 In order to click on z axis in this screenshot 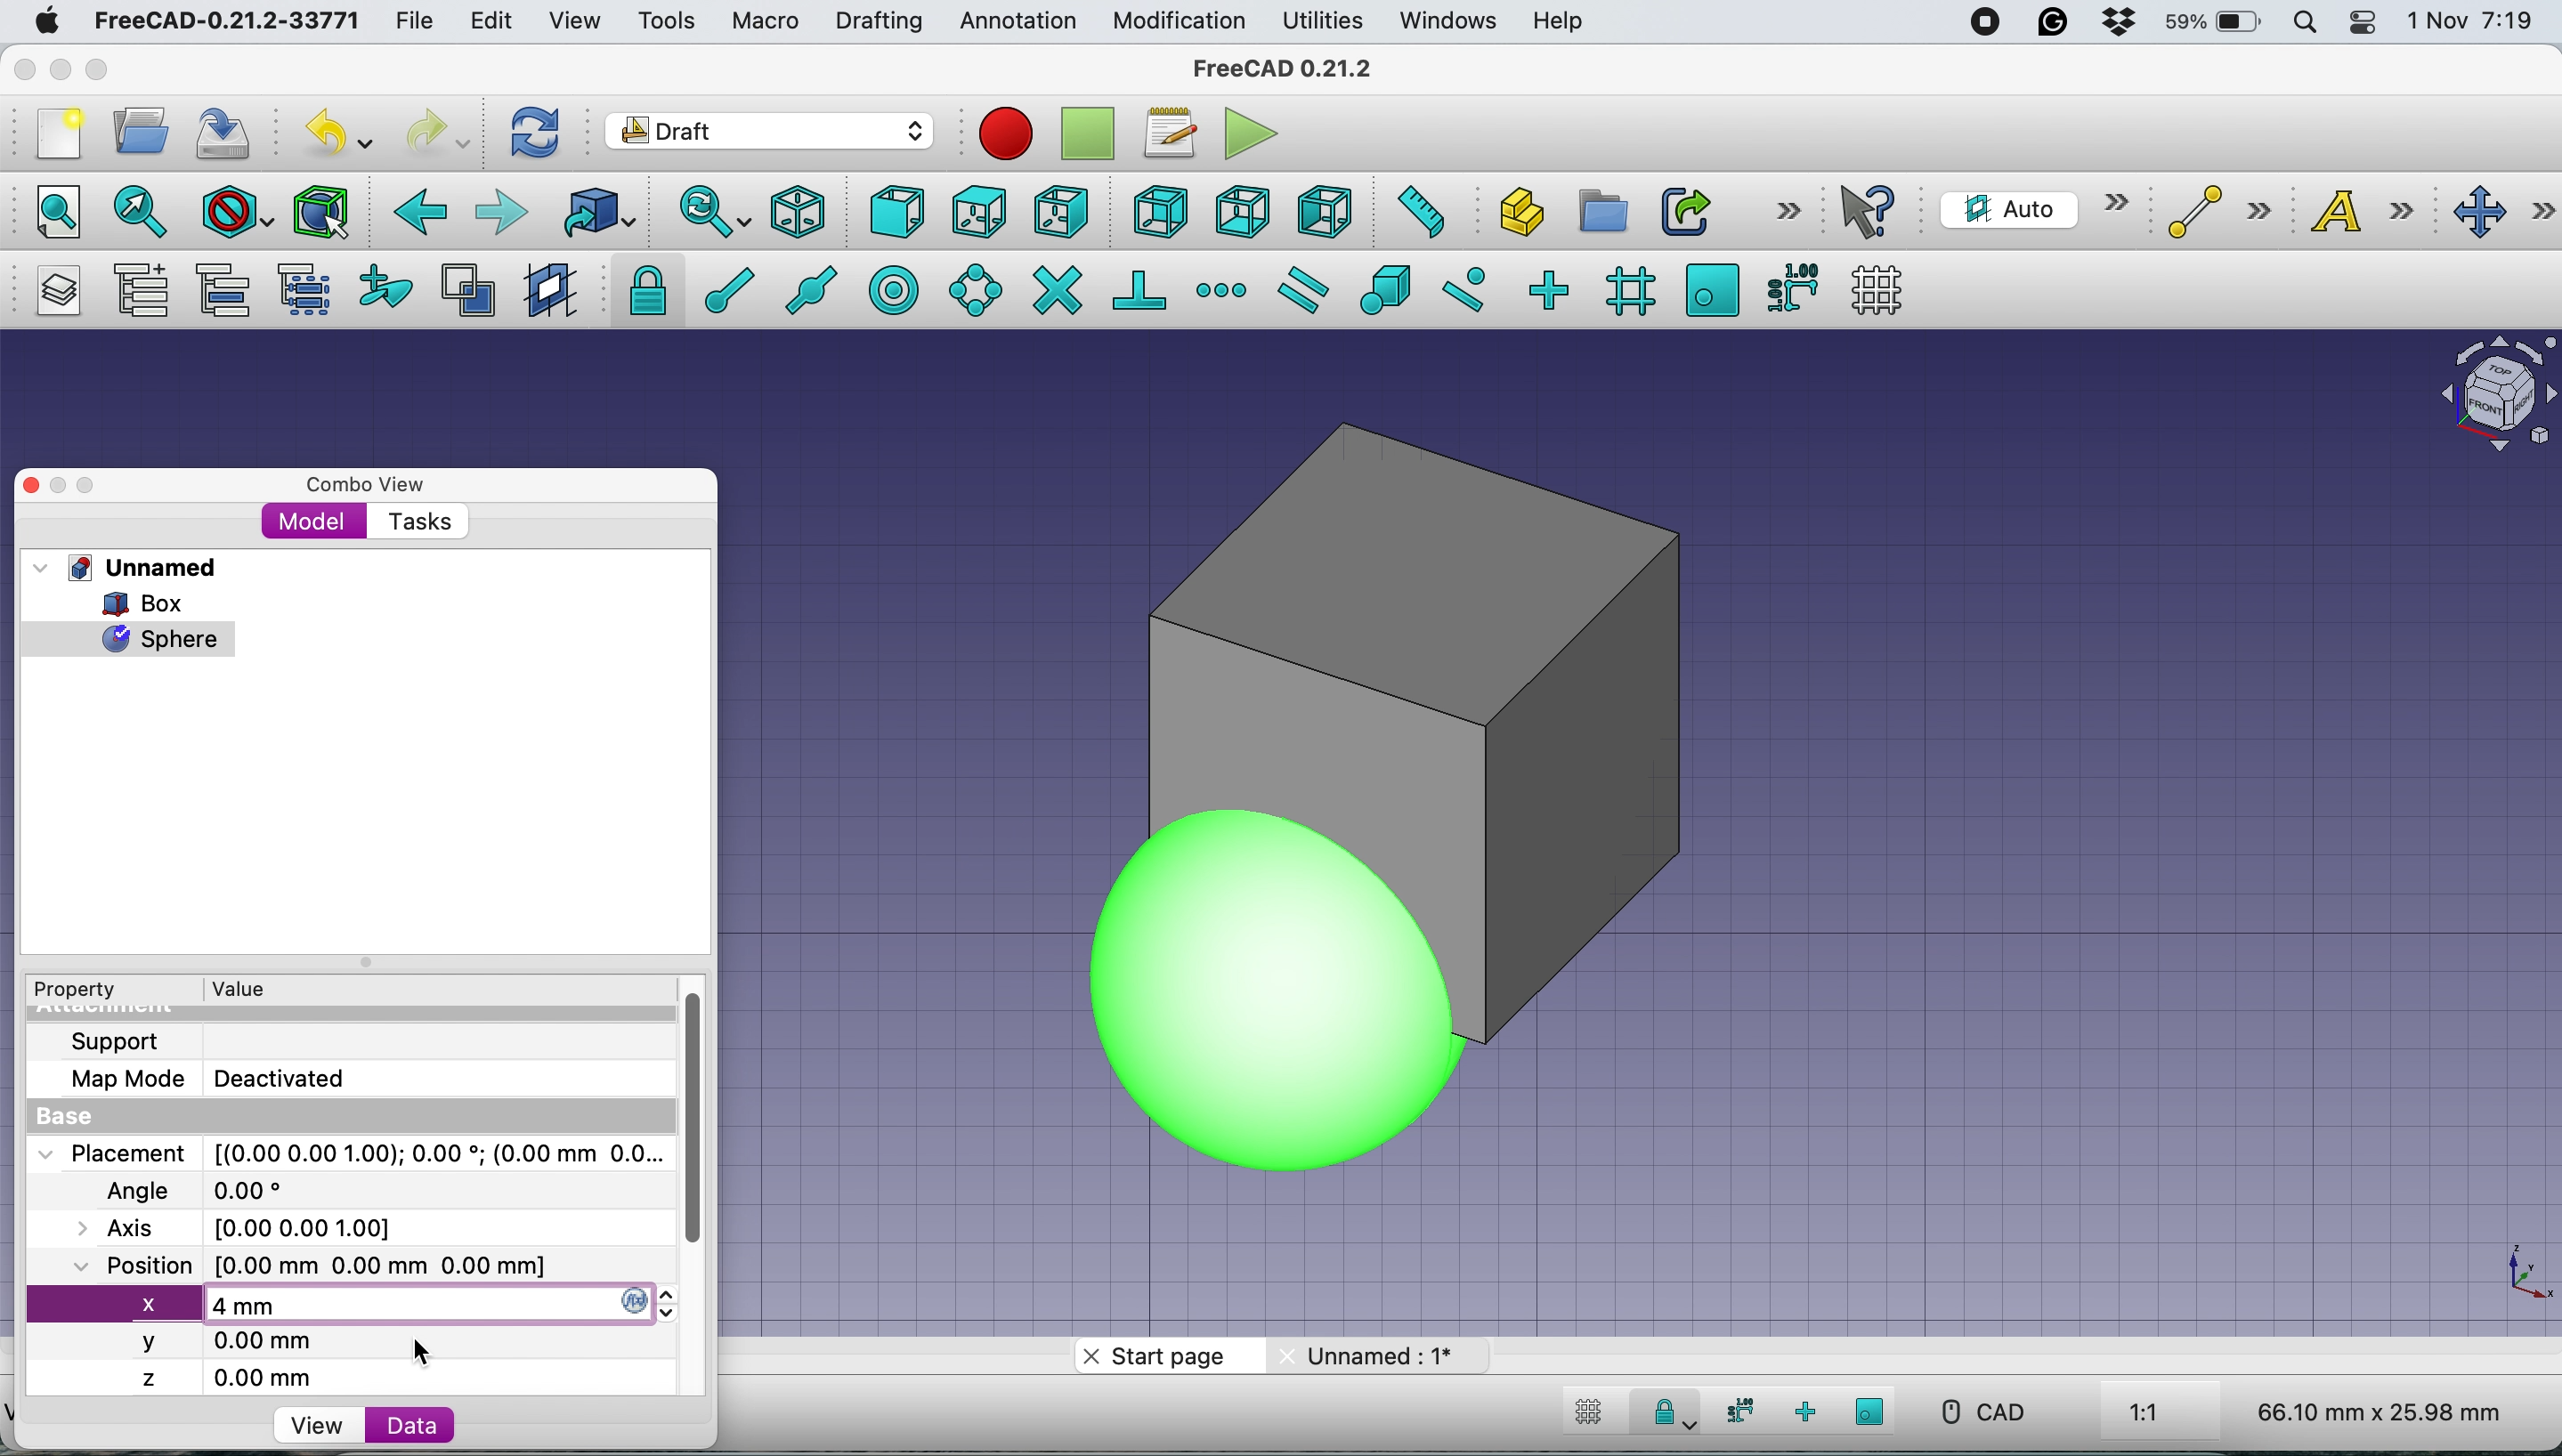, I will do `click(239, 1378)`.